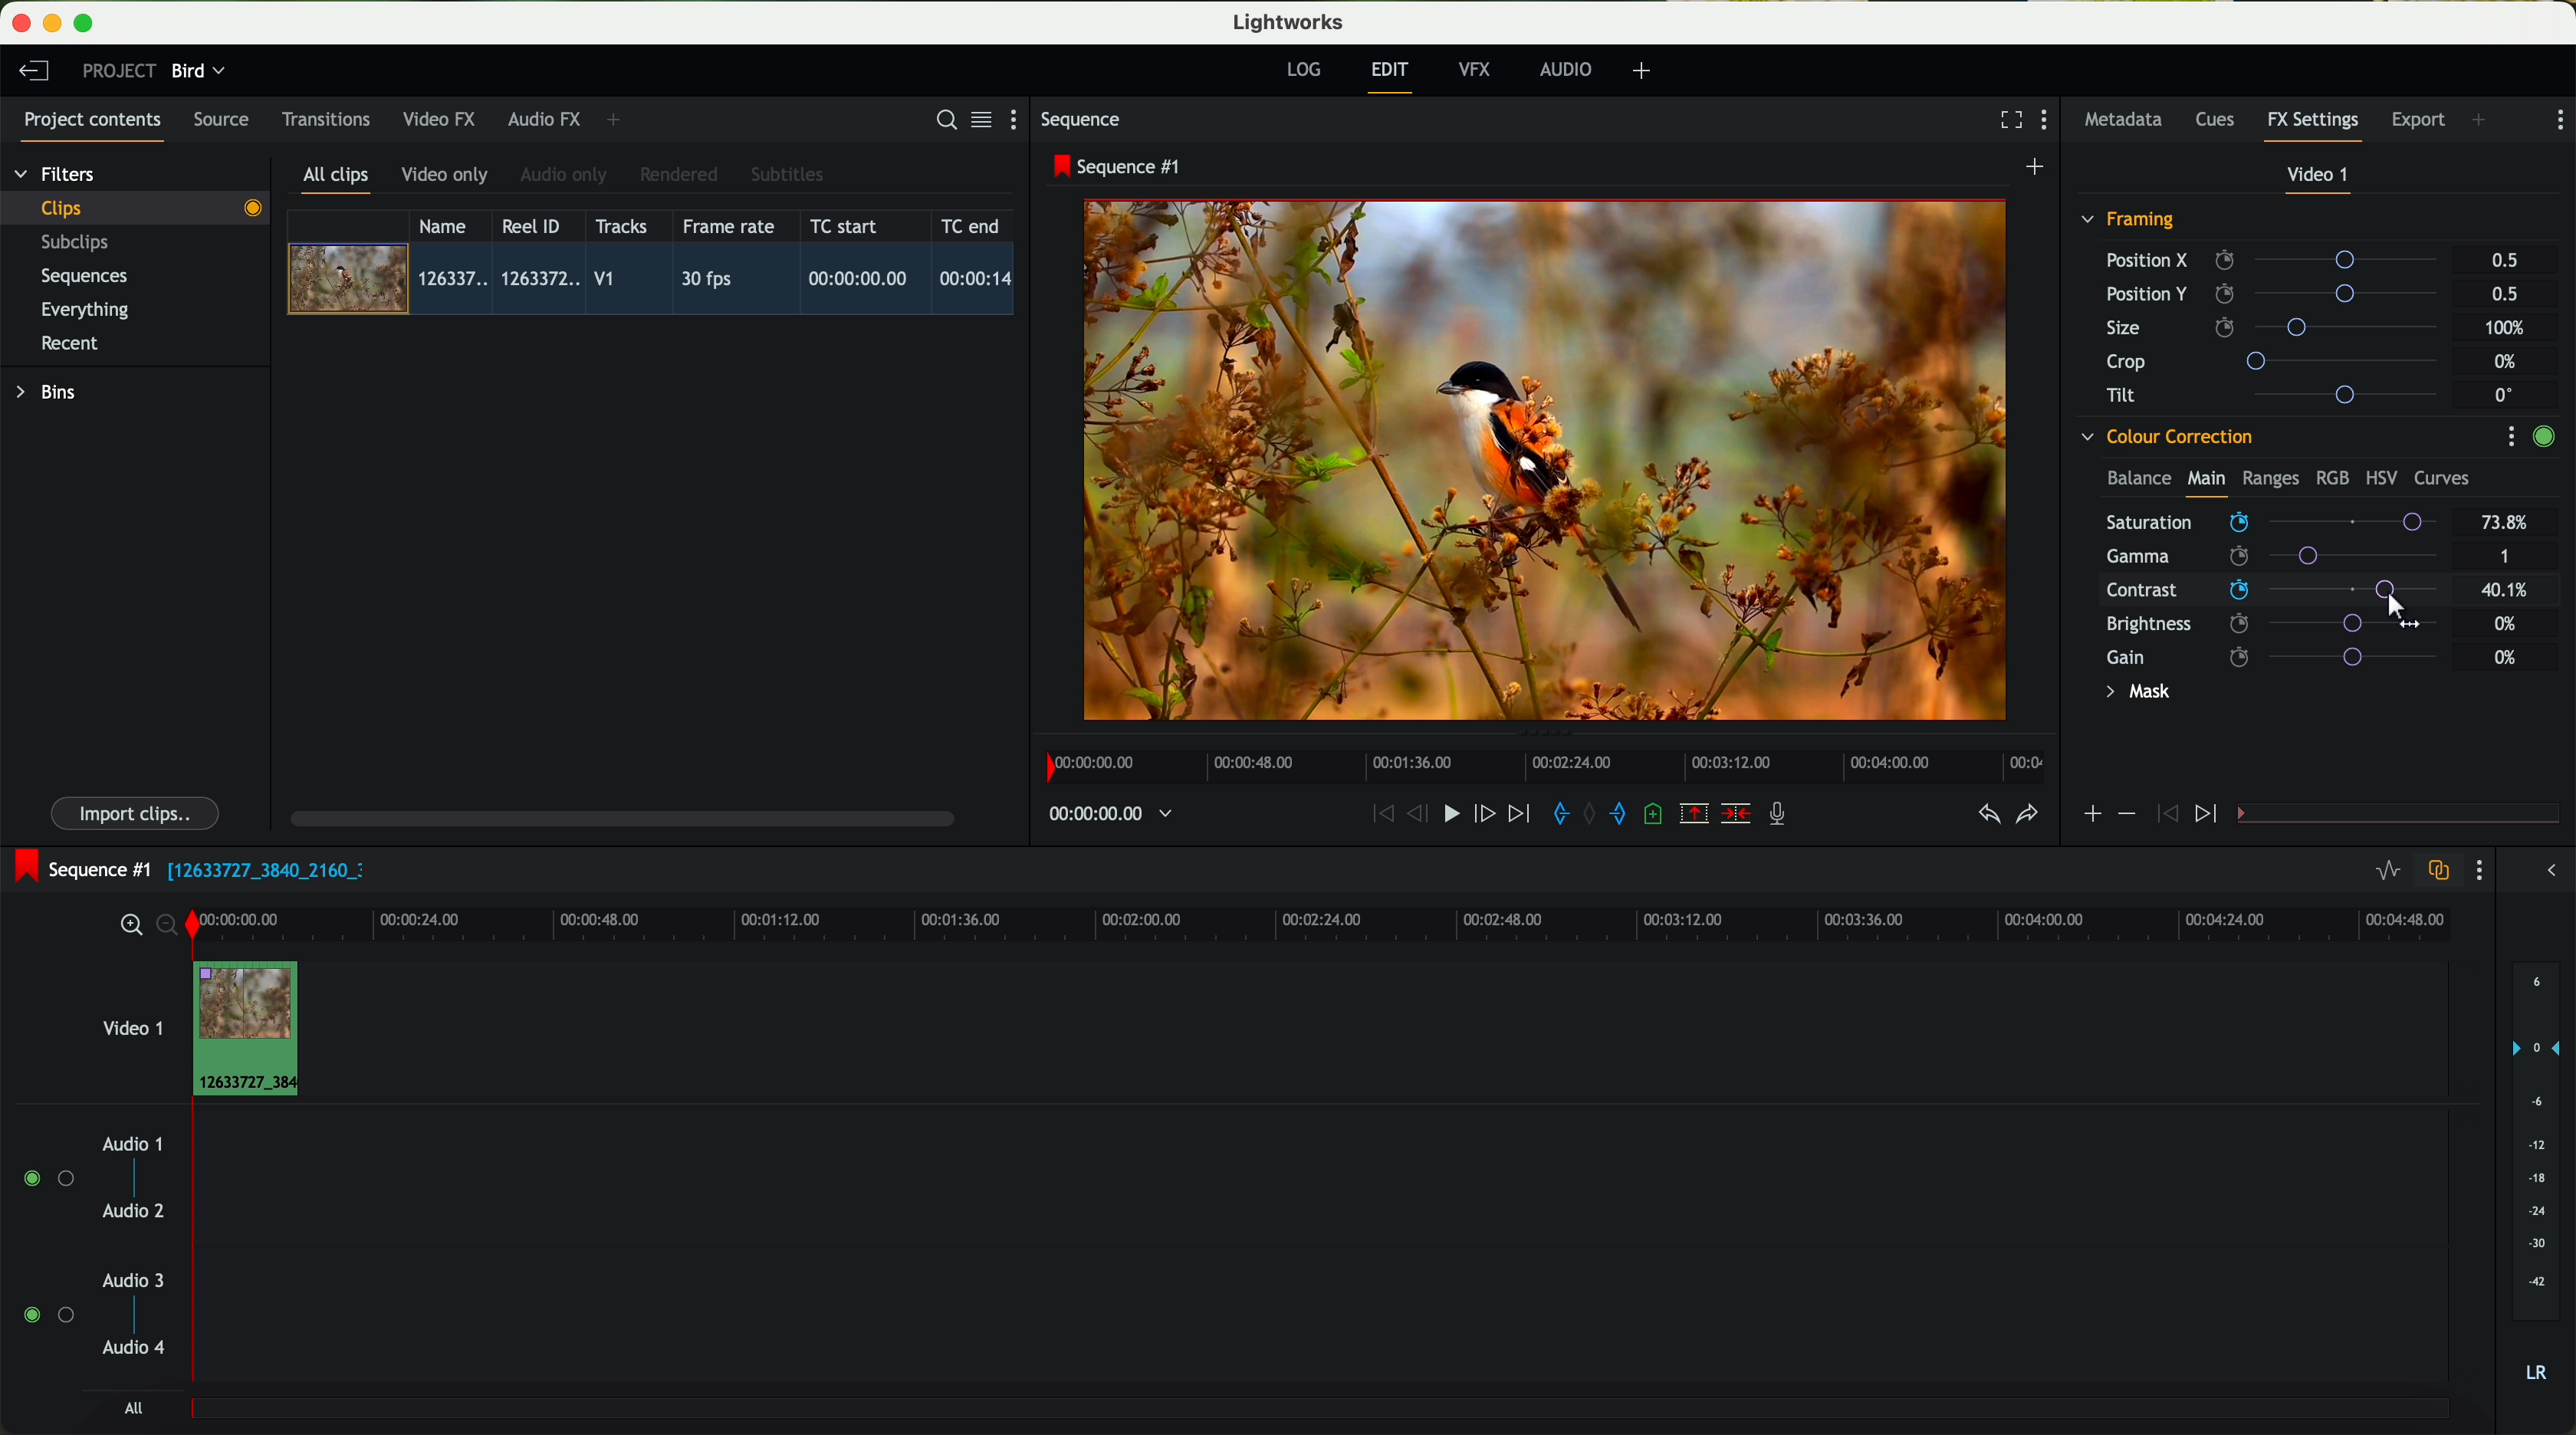  I want to click on audio 3, so click(124, 1279).